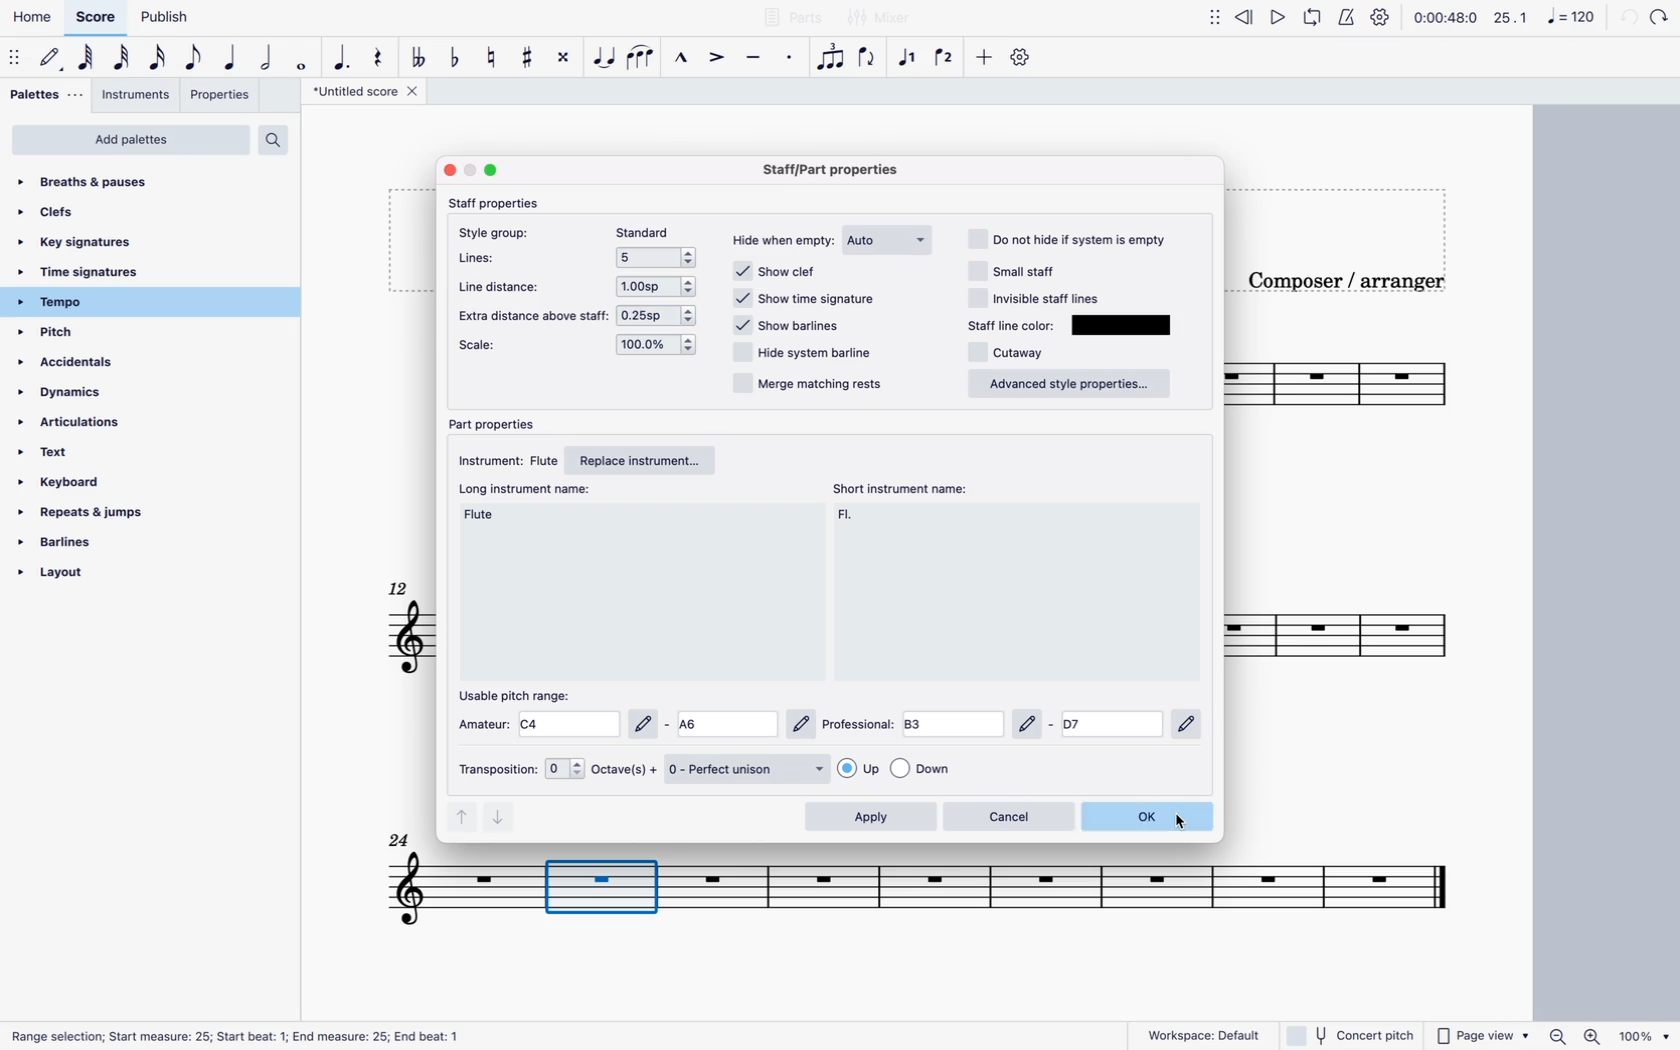 This screenshot has height=1050, width=1680. I want to click on eighth note, so click(194, 57).